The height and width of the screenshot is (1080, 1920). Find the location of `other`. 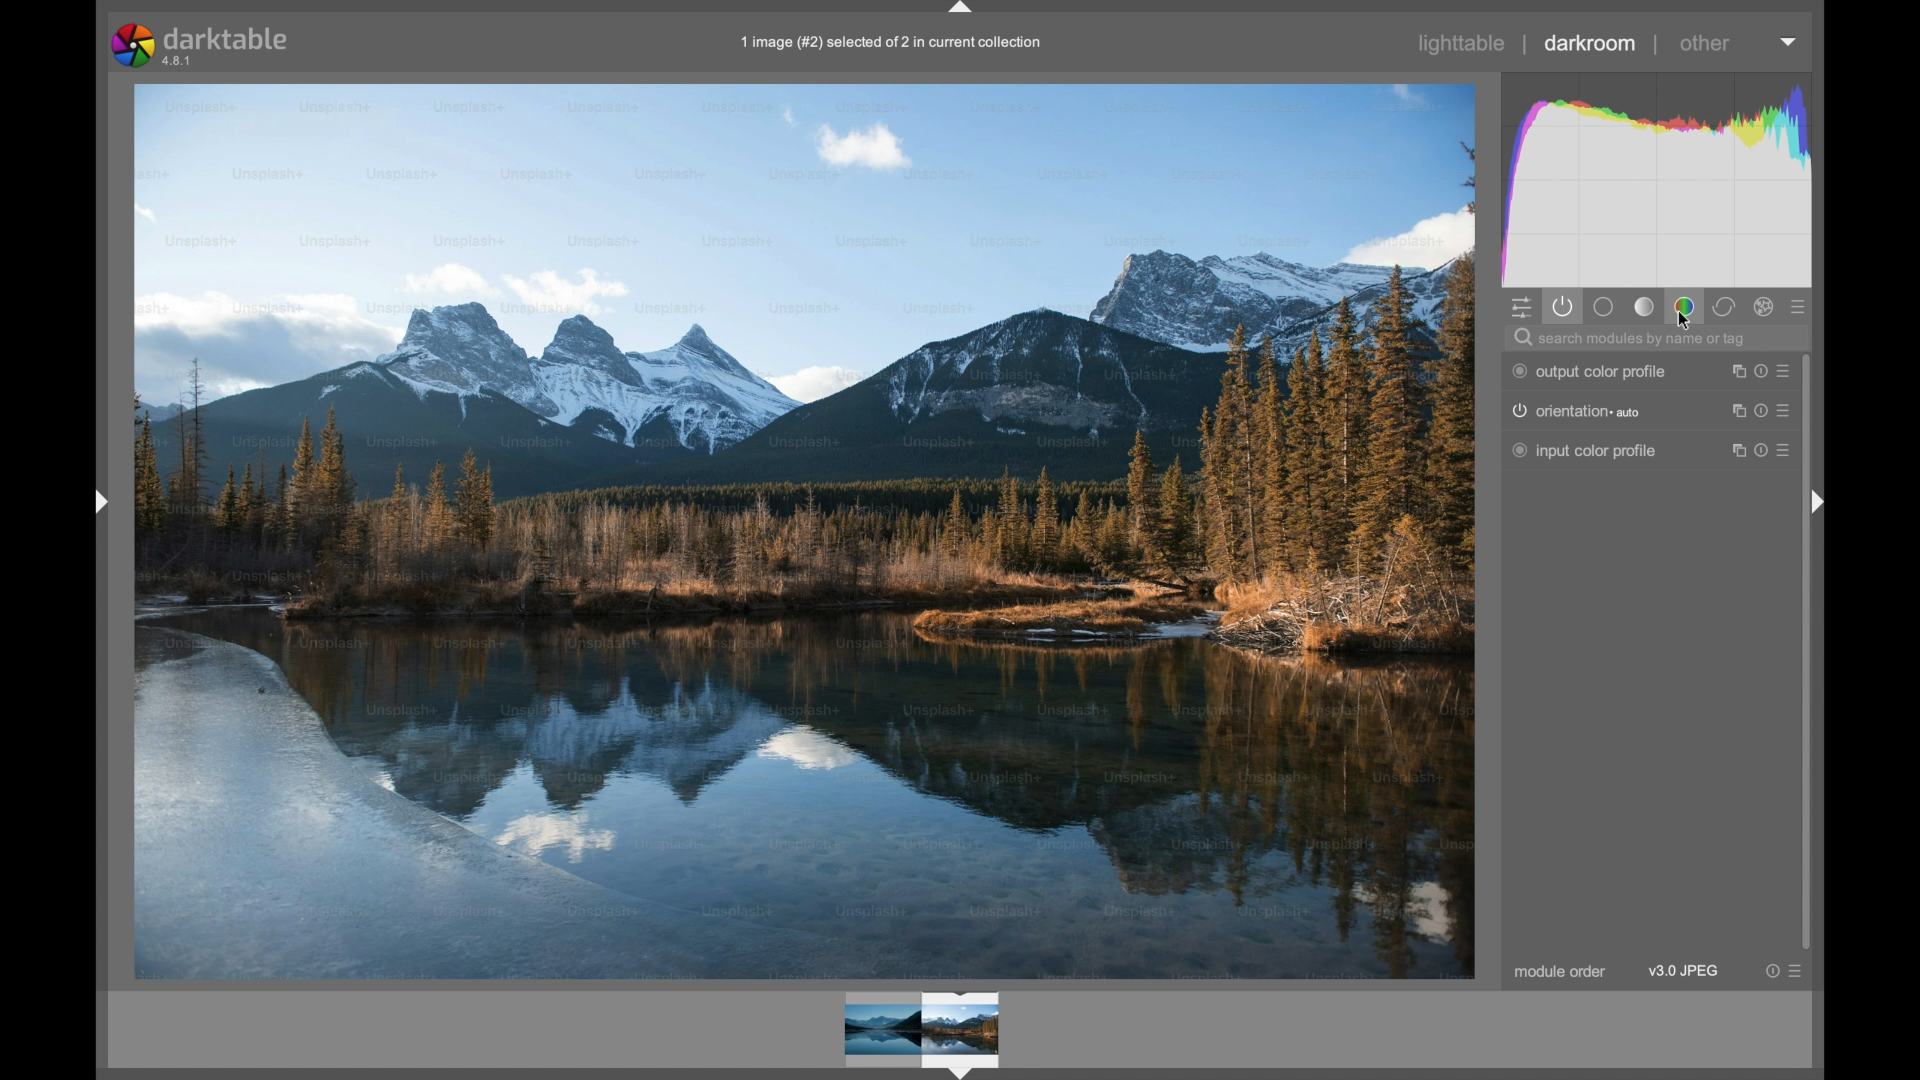

other is located at coordinates (1706, 43).